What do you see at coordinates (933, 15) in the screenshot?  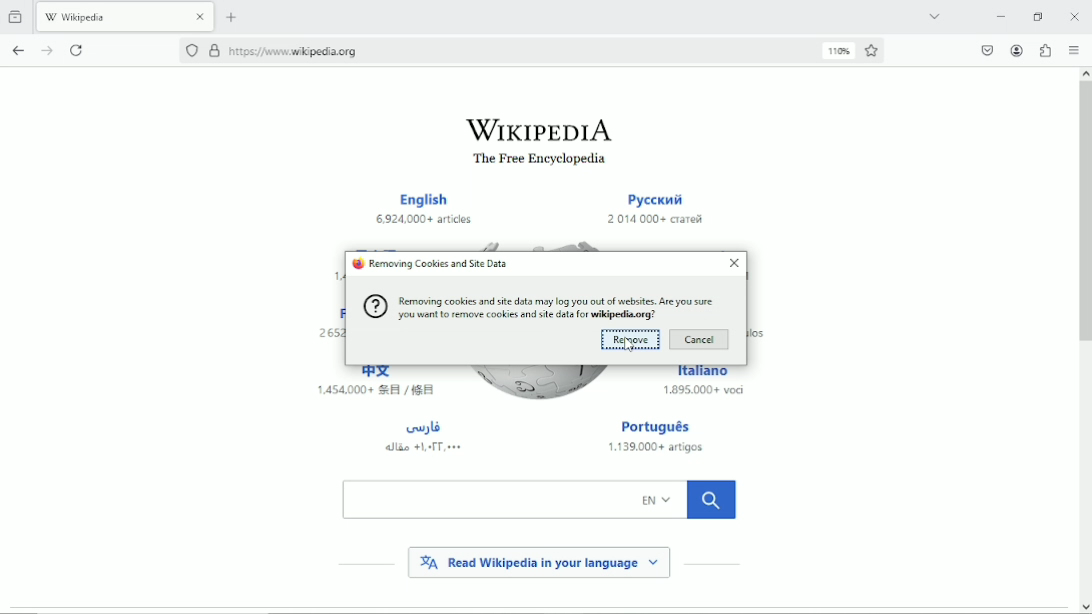 I see `list all tabs` at bounding box center [933, 15].